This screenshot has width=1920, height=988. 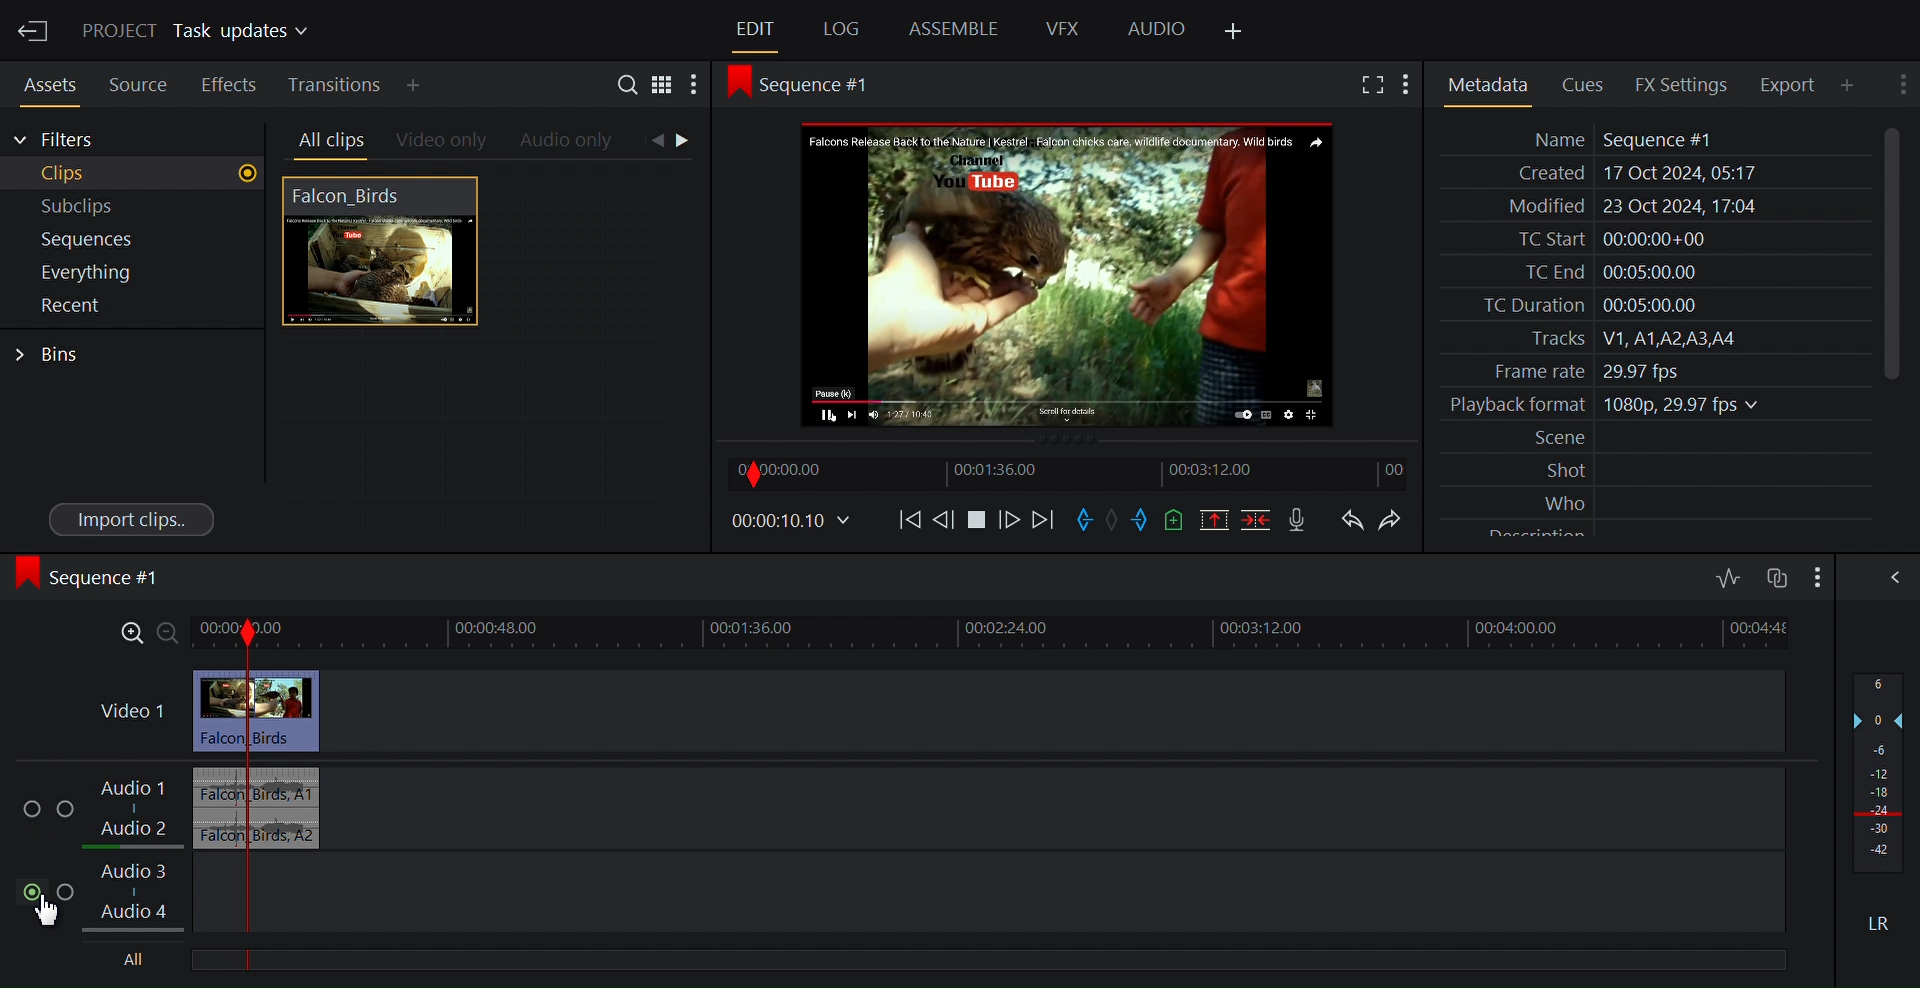 I want to click on Shot, so click(x=1657, y=469).